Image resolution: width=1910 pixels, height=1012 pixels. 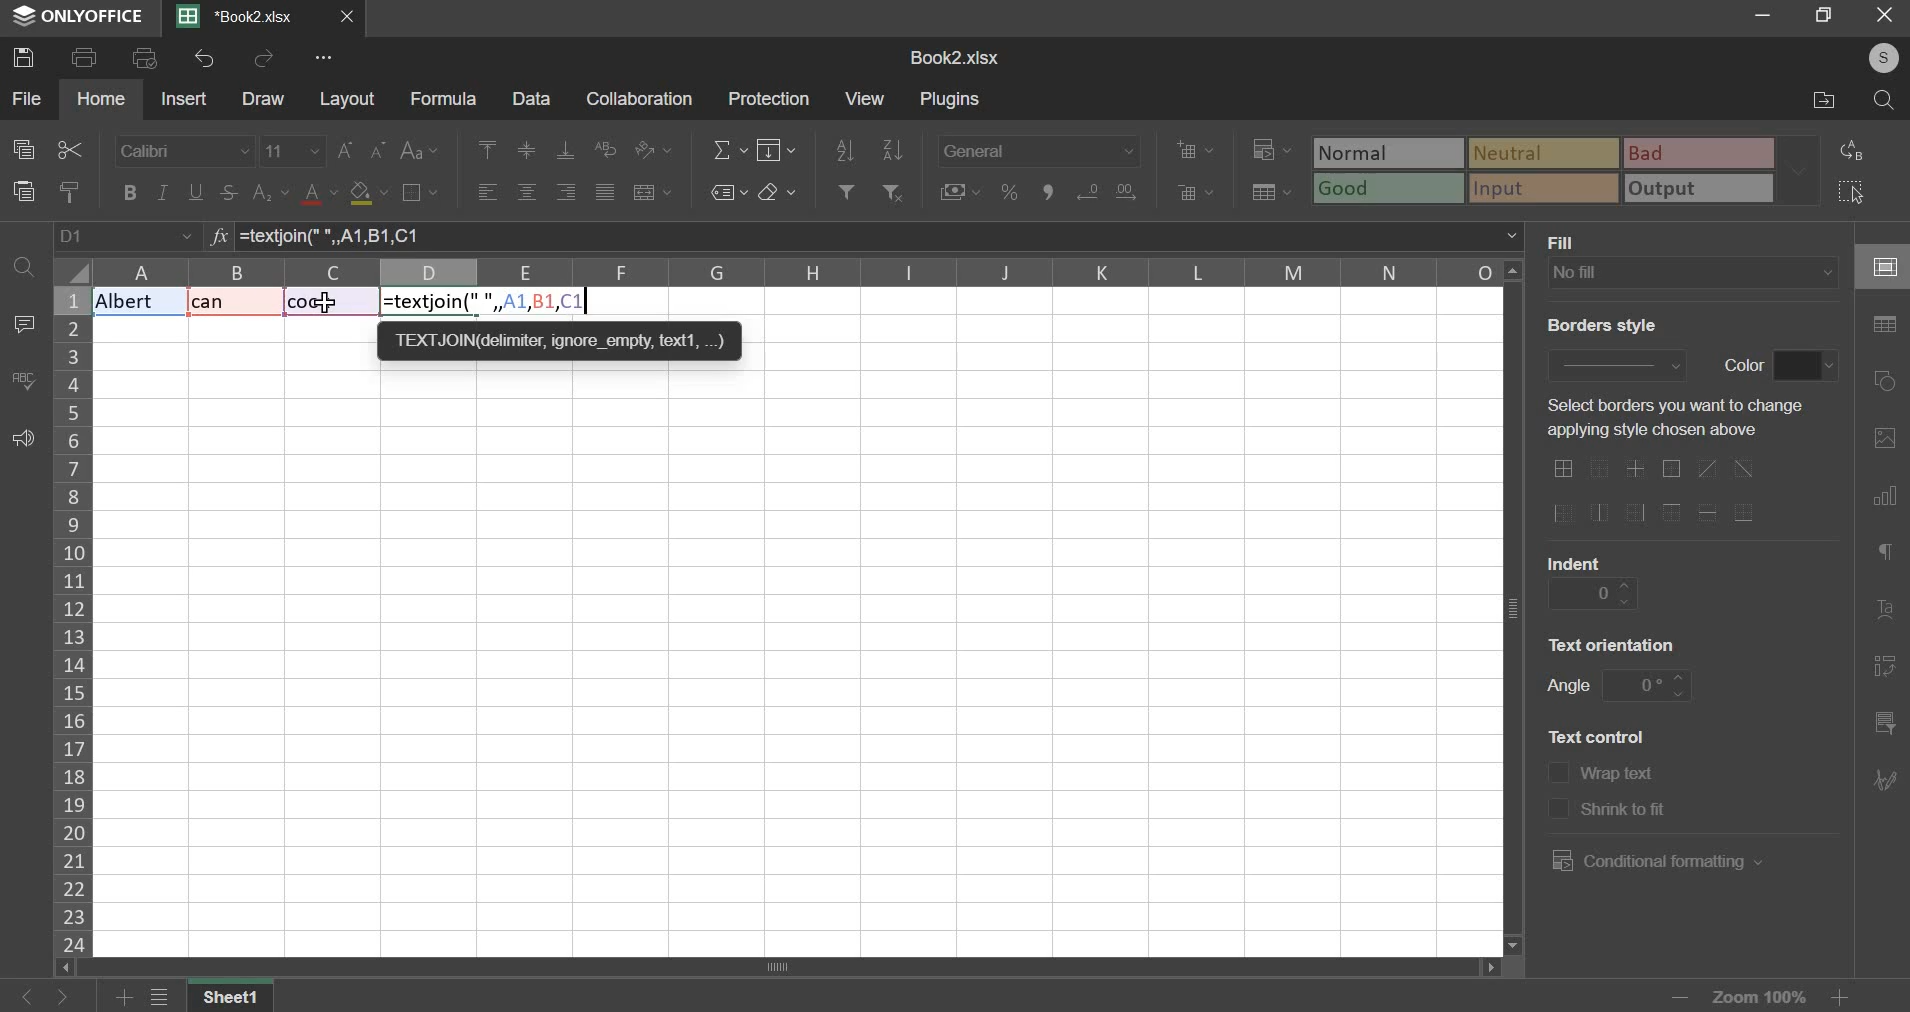 What do you see at coordinates (1269, 151) in the screenshot?
I see `conditional formatting` at bounding box center [1269, 151].